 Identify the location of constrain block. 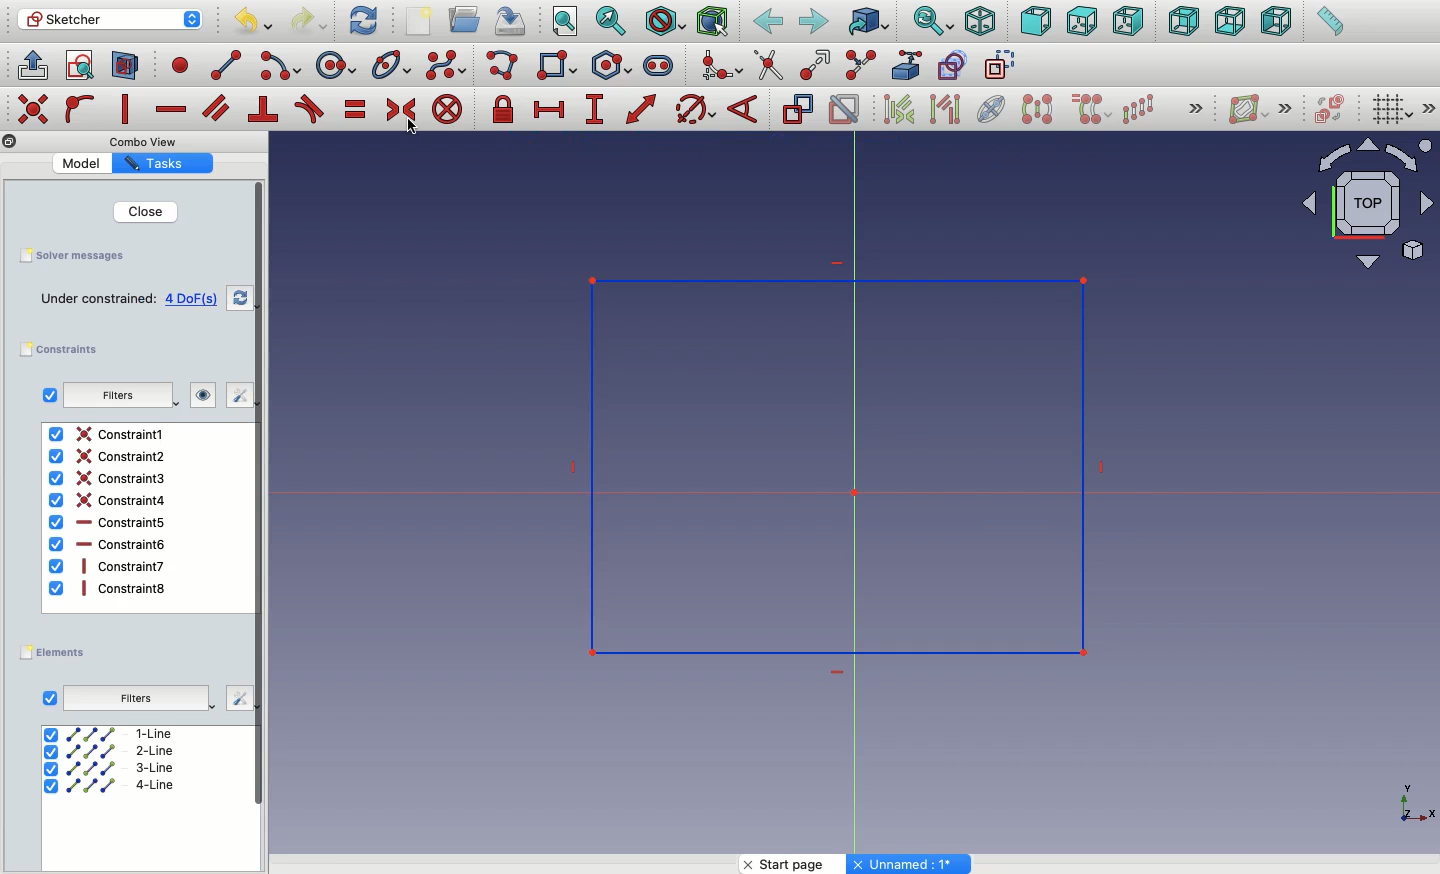
(446, 109).